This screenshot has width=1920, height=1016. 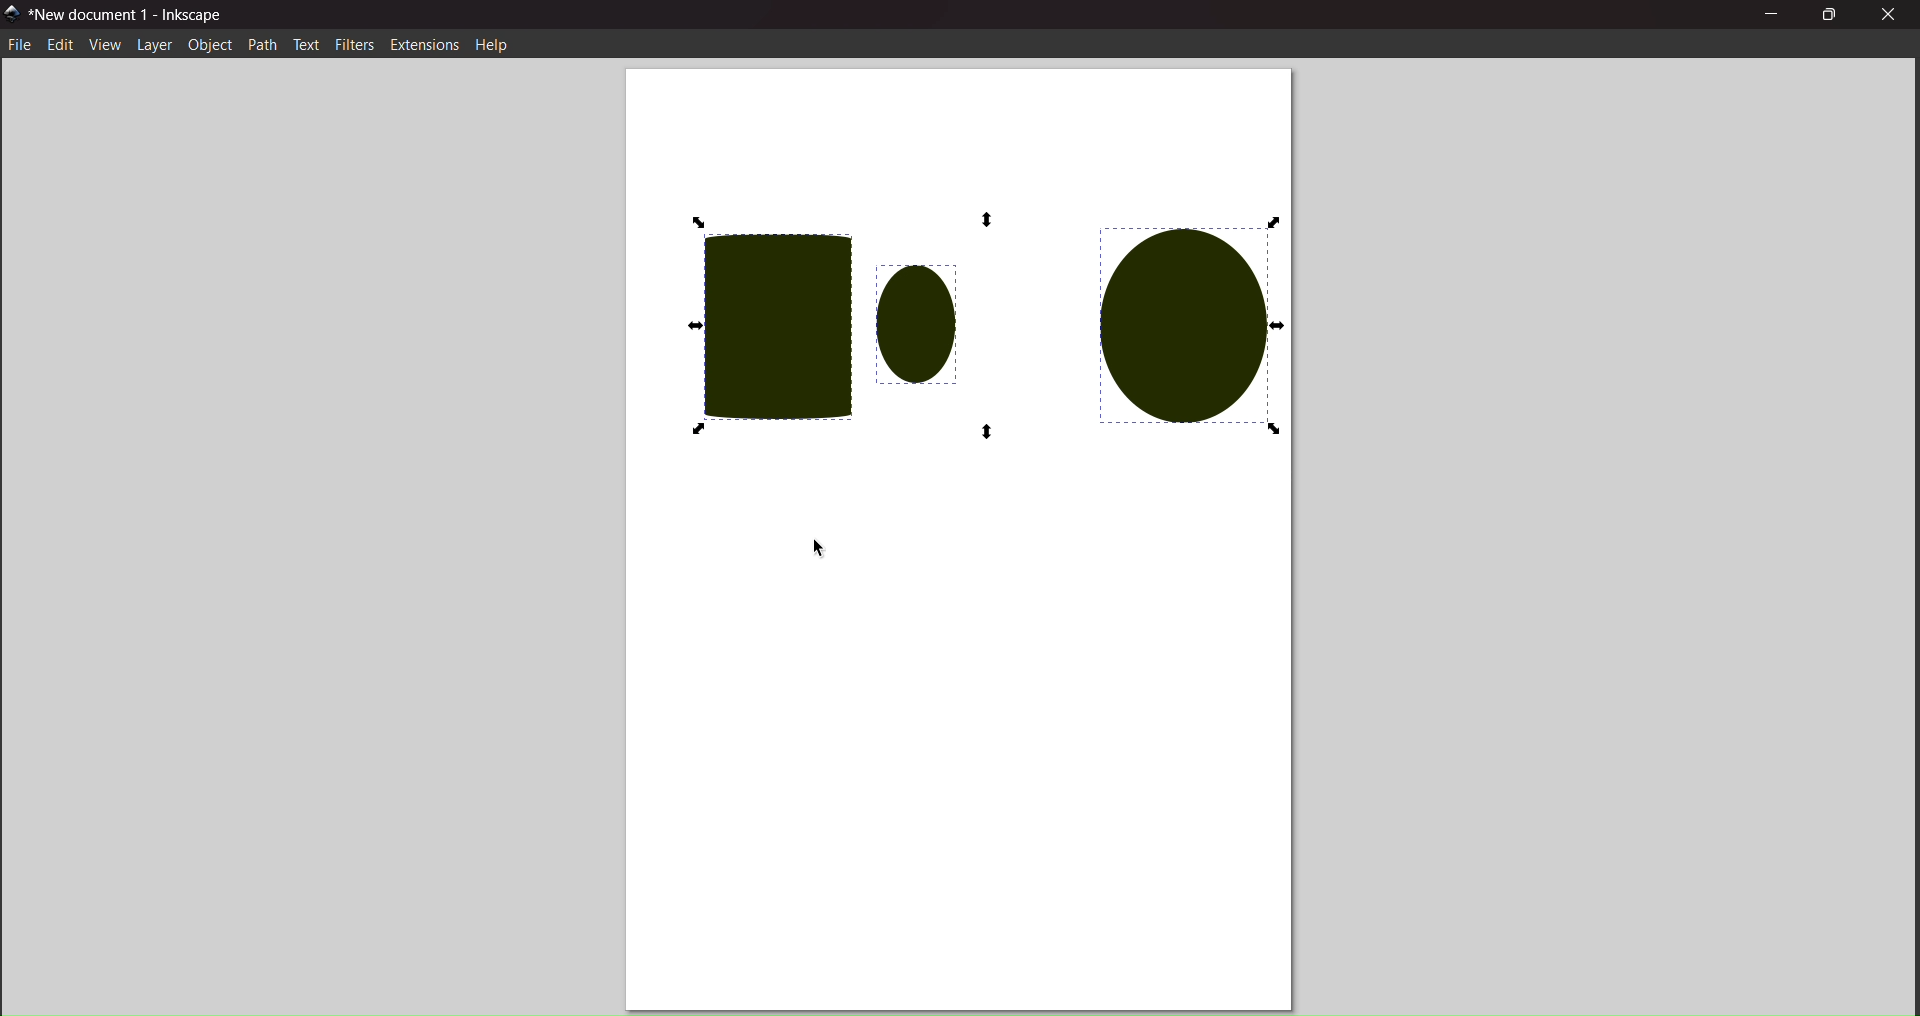 I want to click on text, so click(x=306, y=45).